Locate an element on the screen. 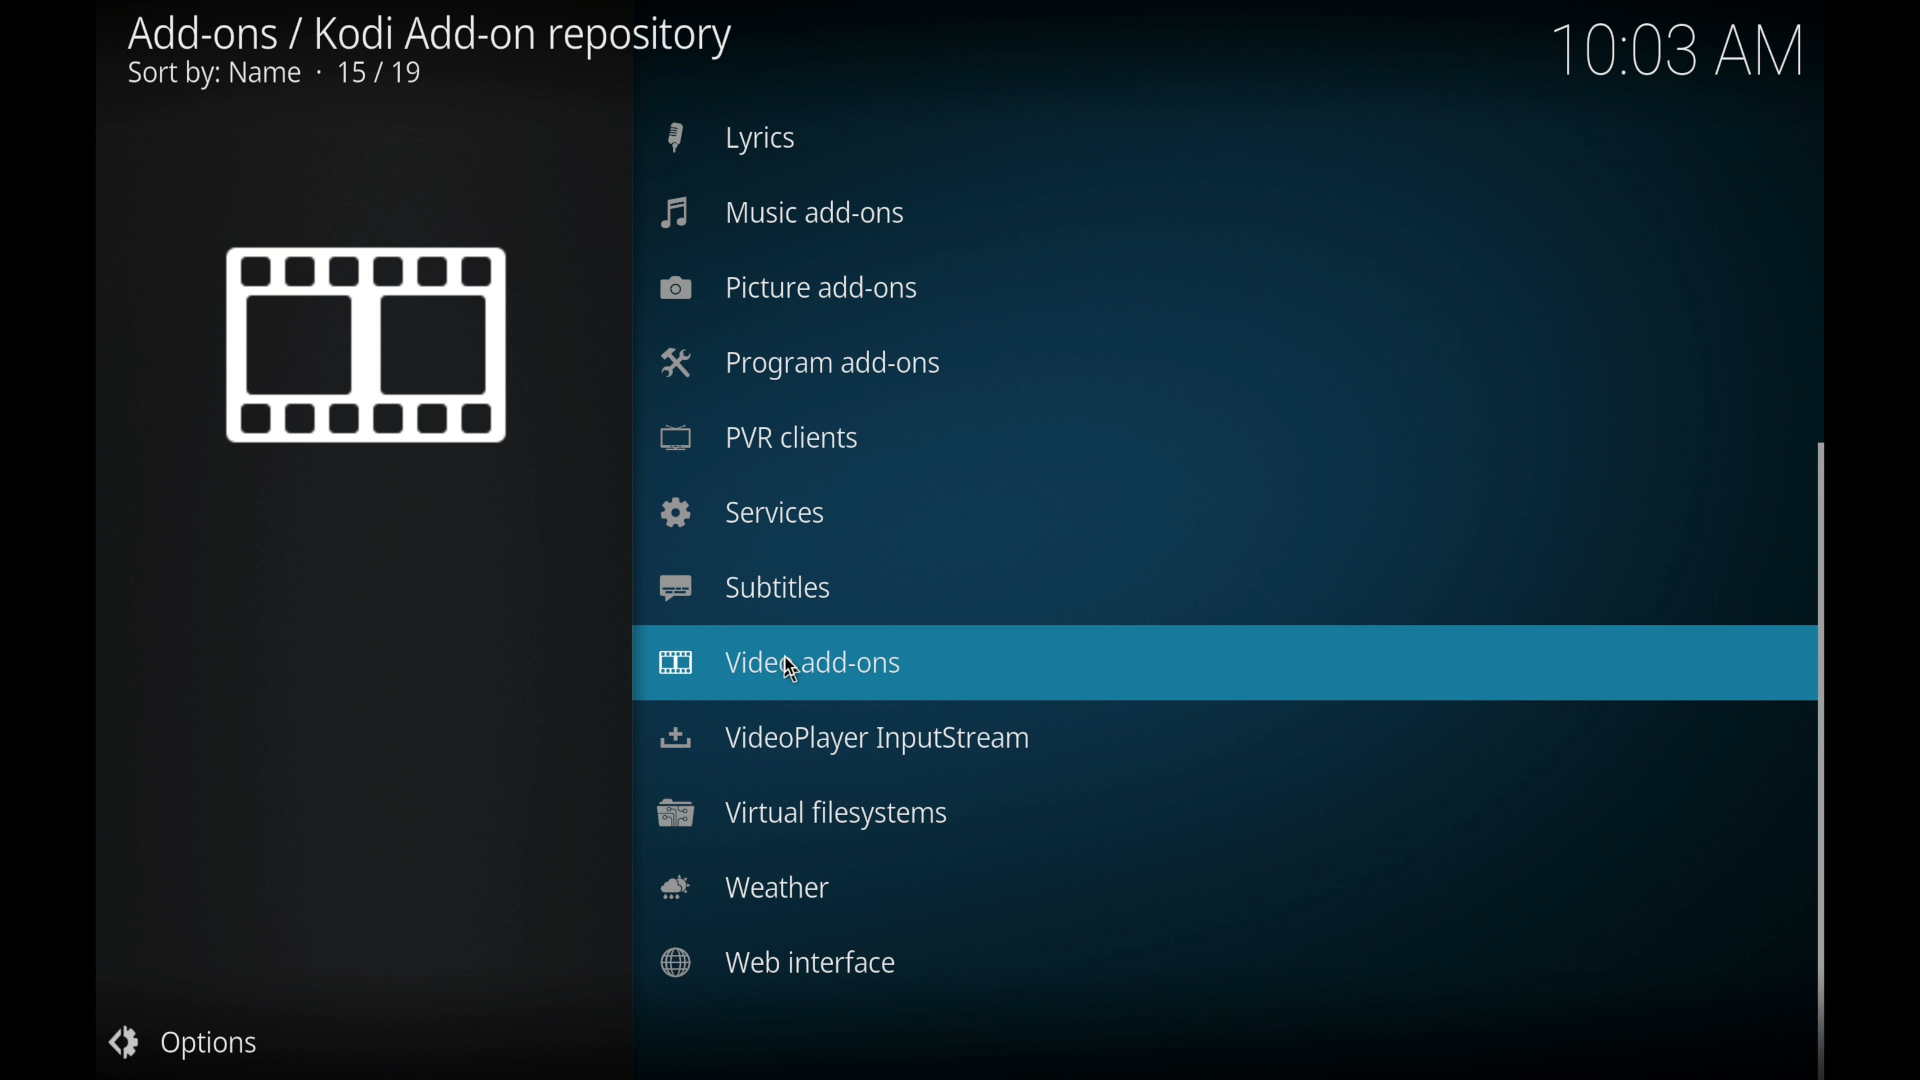 The width and height of the screenshot is (1920, 1080). Cursor is located at coordinates (789, 667).